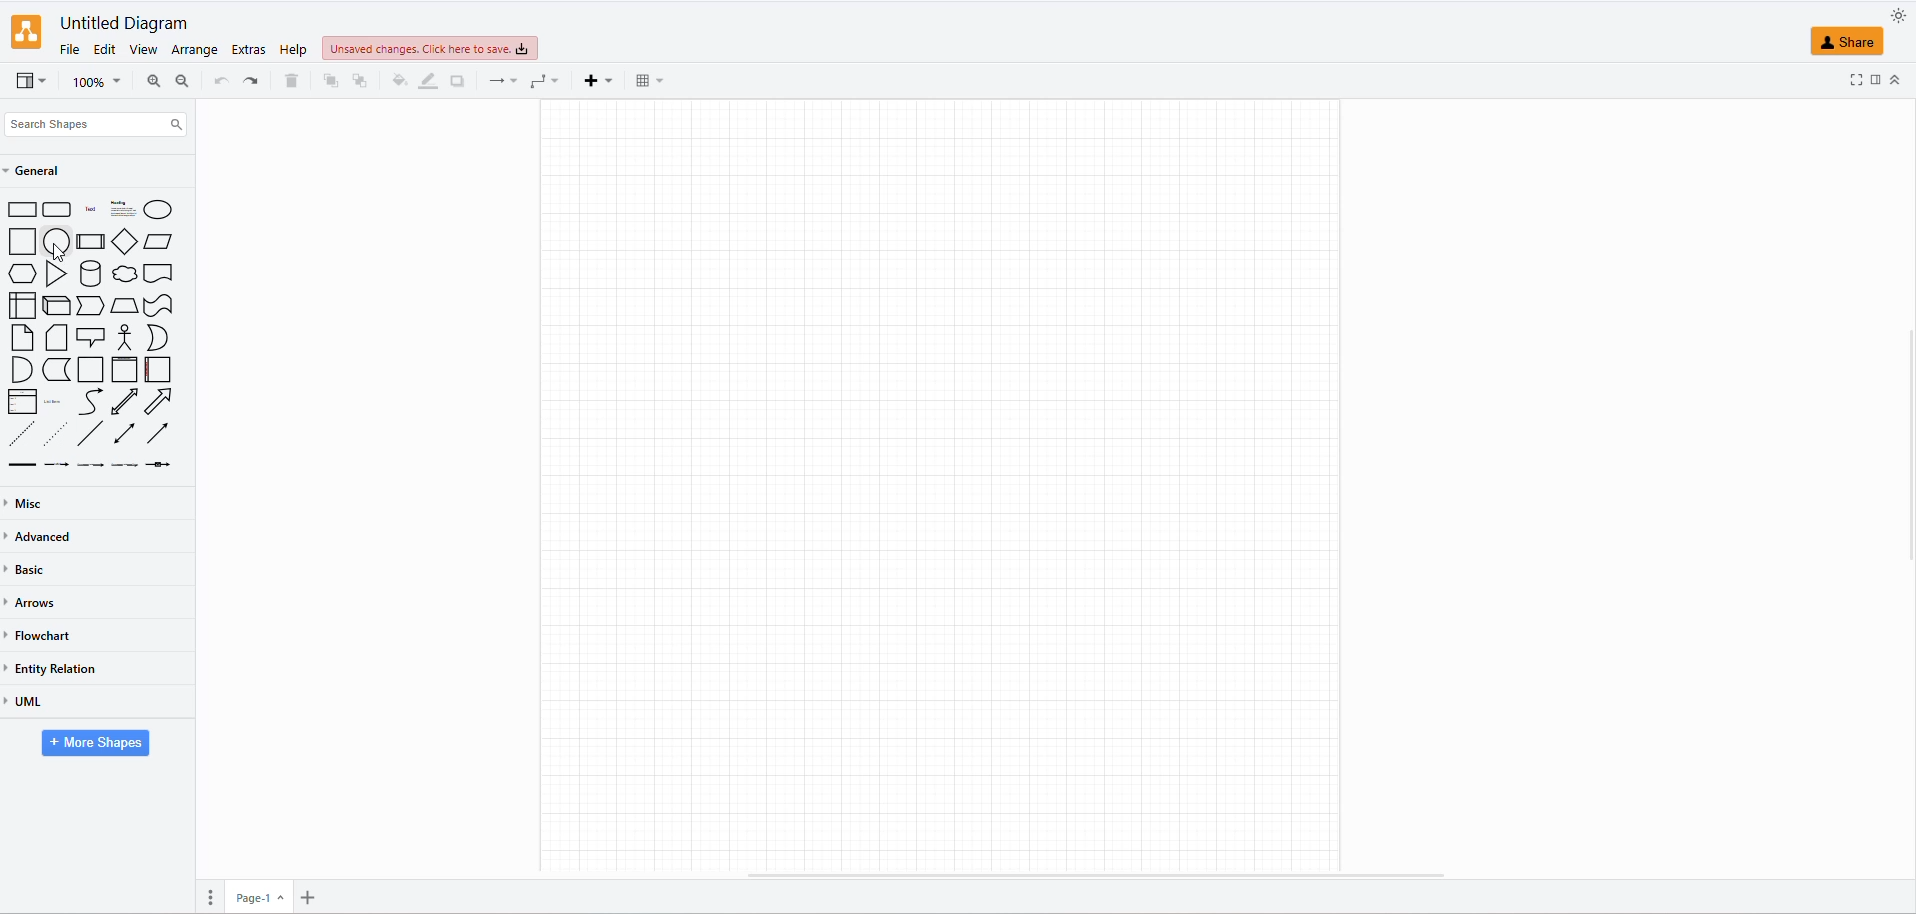  Describe the element at coordinates (126, 23) in the screenshot. I see `FILE NAME` at that location.